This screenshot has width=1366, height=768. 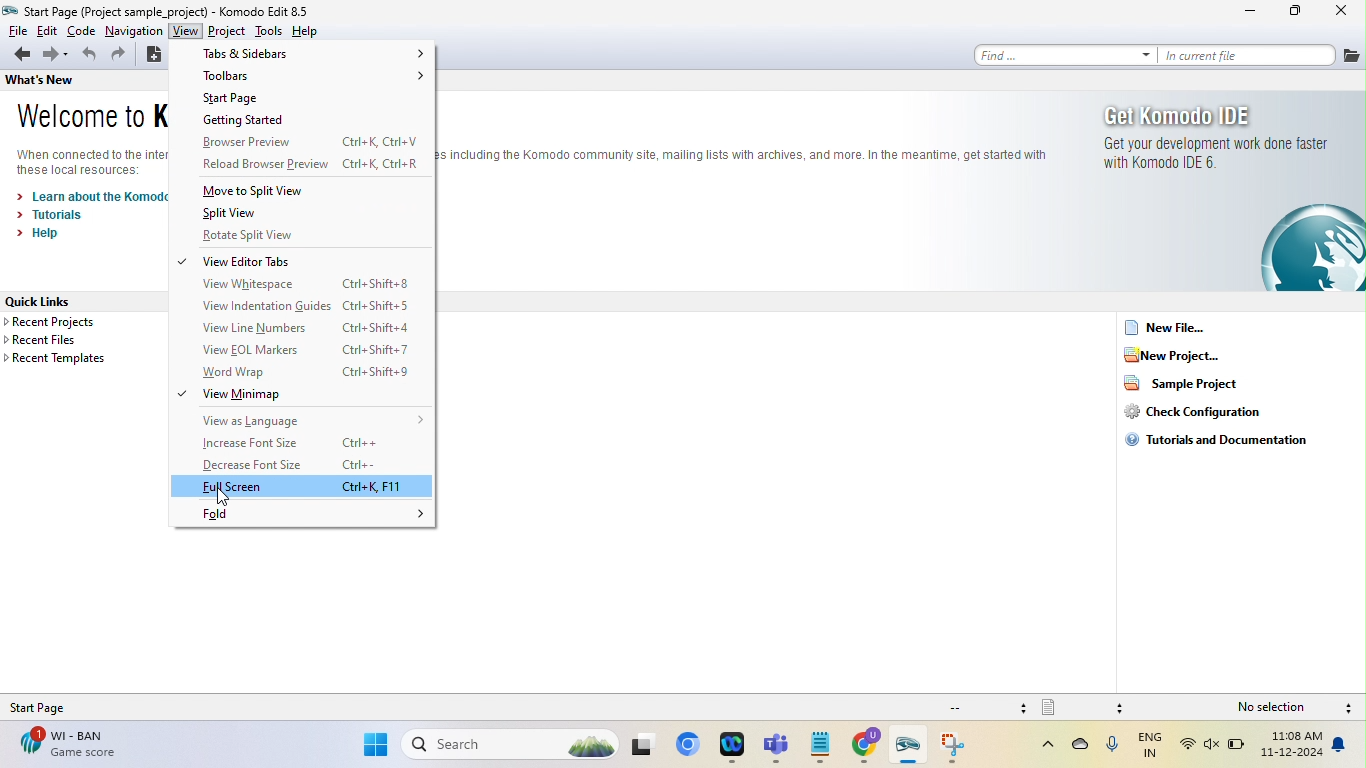 What do you see at coordinates (15, 31) in the screenshot?
I see `file` at bounding box center [15, 31].